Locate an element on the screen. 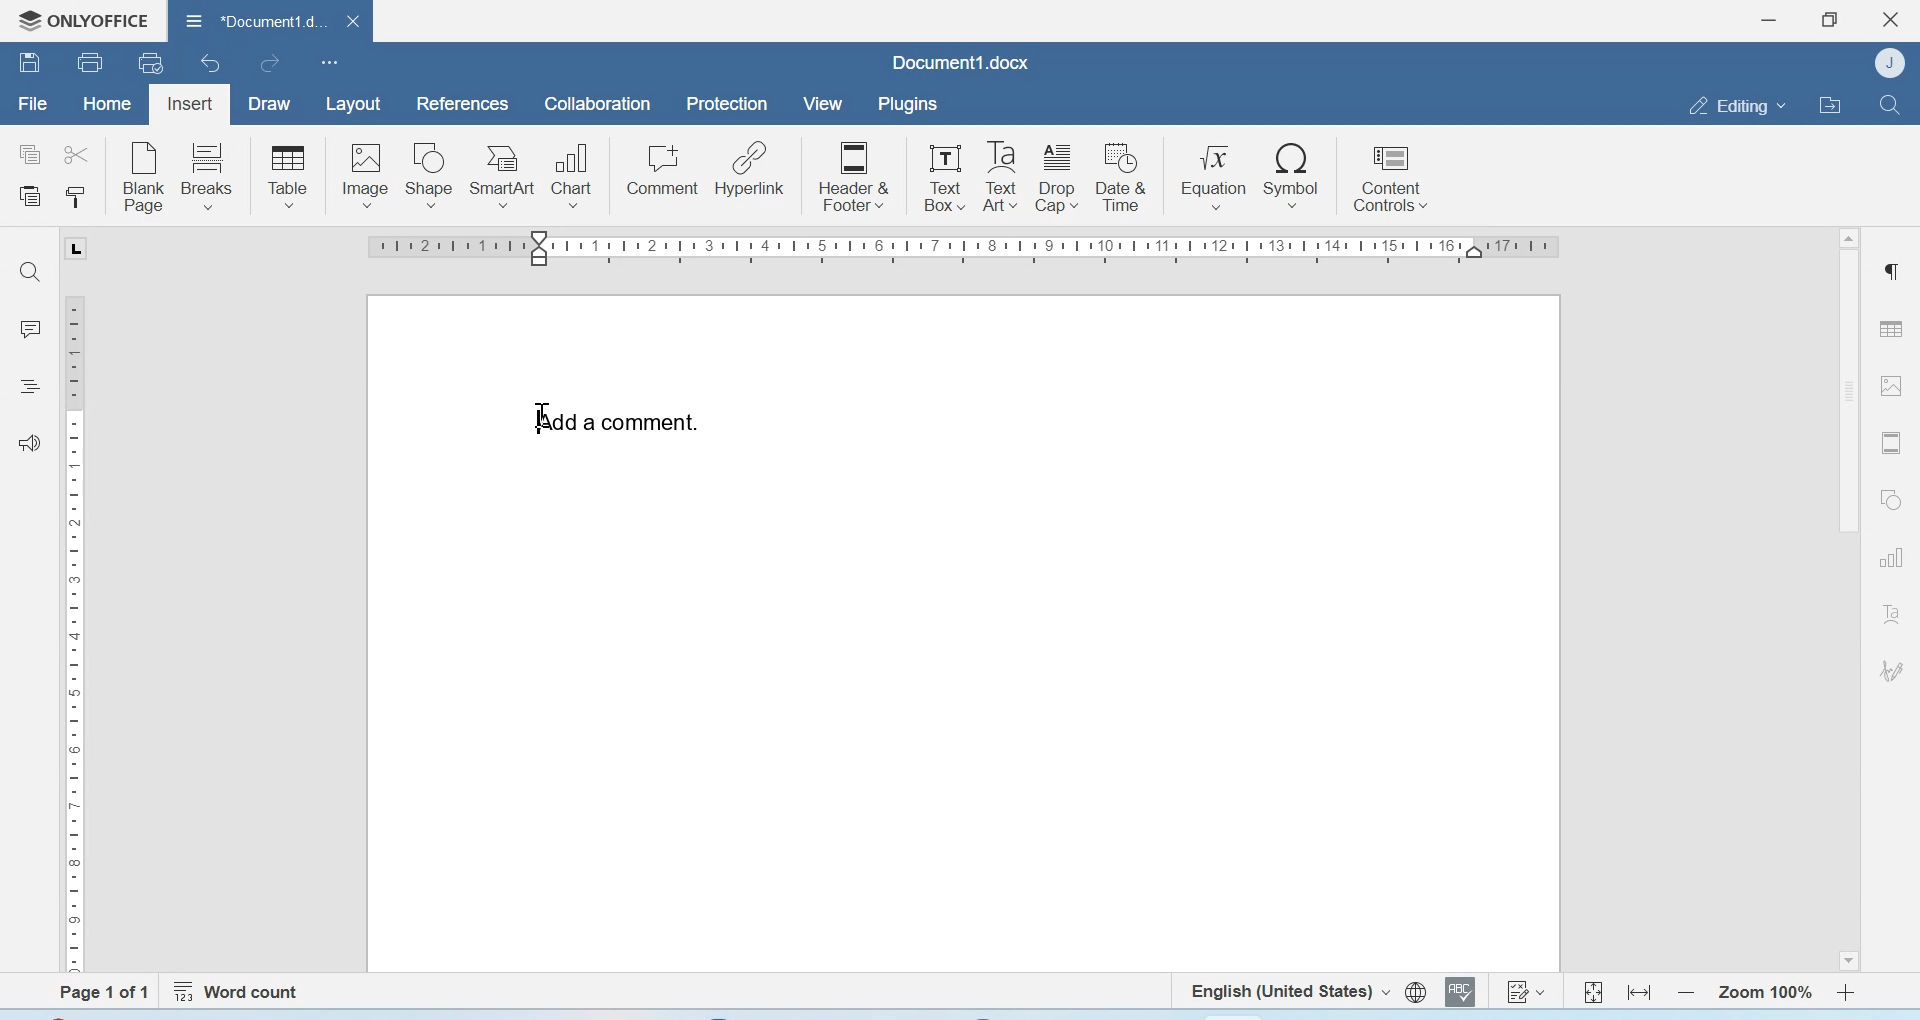 This screenshot has width=1920, height=1020. Symbol is located at coordinates (1293, 174).